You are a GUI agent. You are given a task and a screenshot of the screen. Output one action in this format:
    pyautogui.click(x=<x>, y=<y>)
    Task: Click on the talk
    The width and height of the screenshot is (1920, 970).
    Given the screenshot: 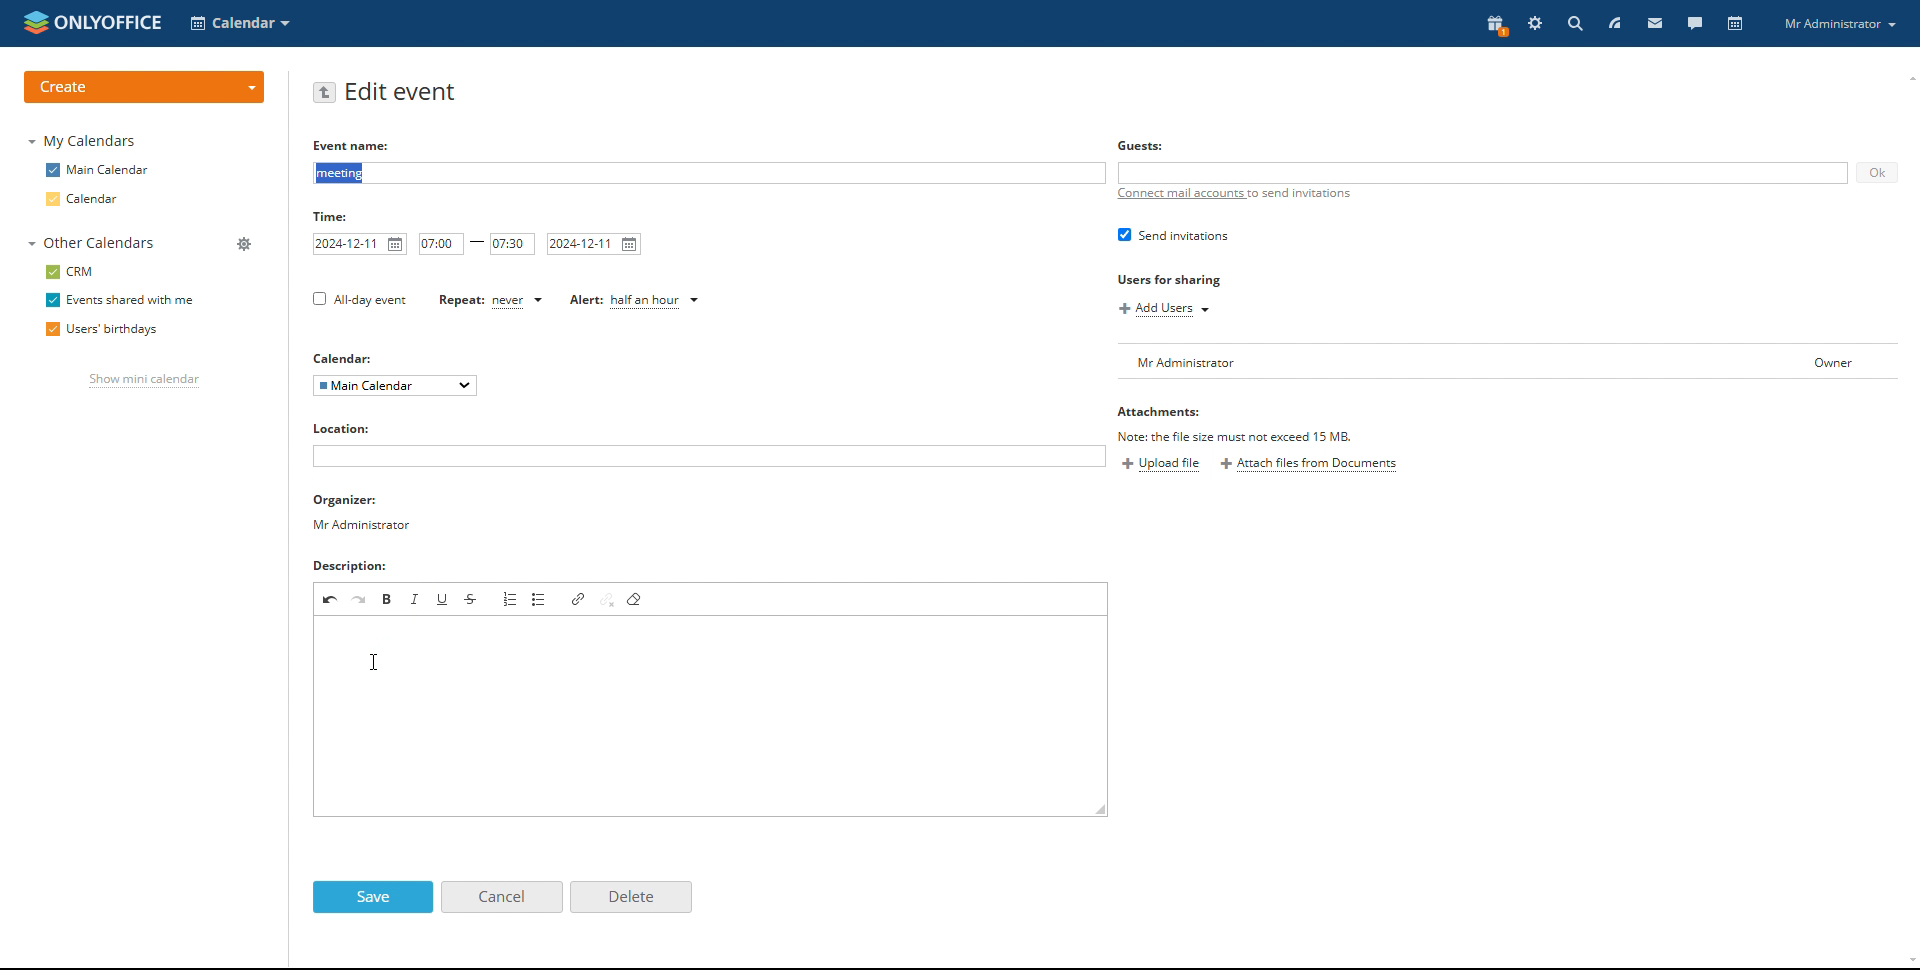 What is the action you would take?
    pyautogui.click(x=1695, y=22)
    